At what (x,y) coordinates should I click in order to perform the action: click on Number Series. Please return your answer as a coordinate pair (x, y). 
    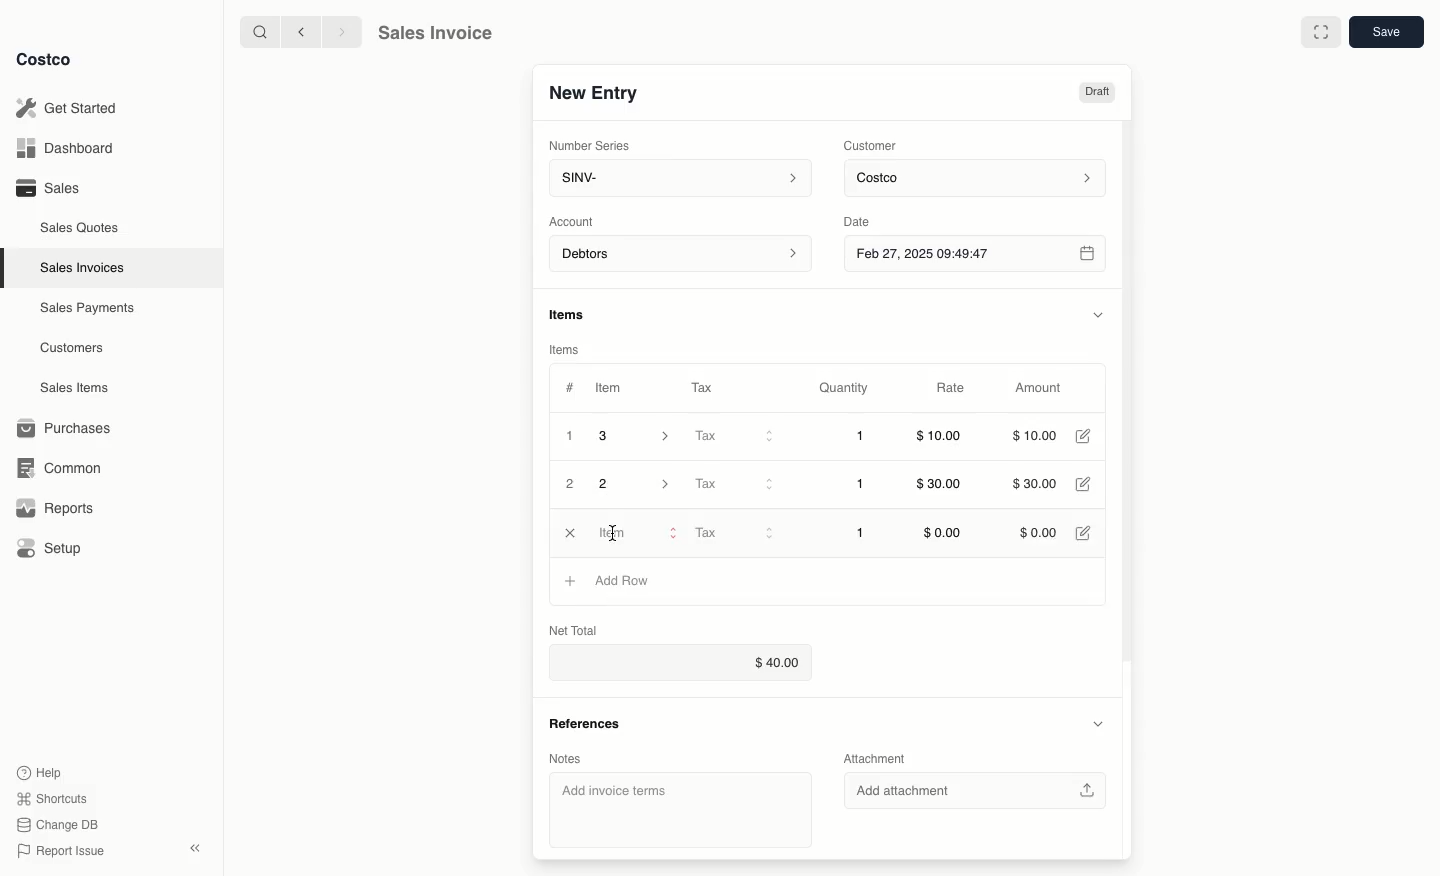
    Looking at the image, I should click on (591, 144).